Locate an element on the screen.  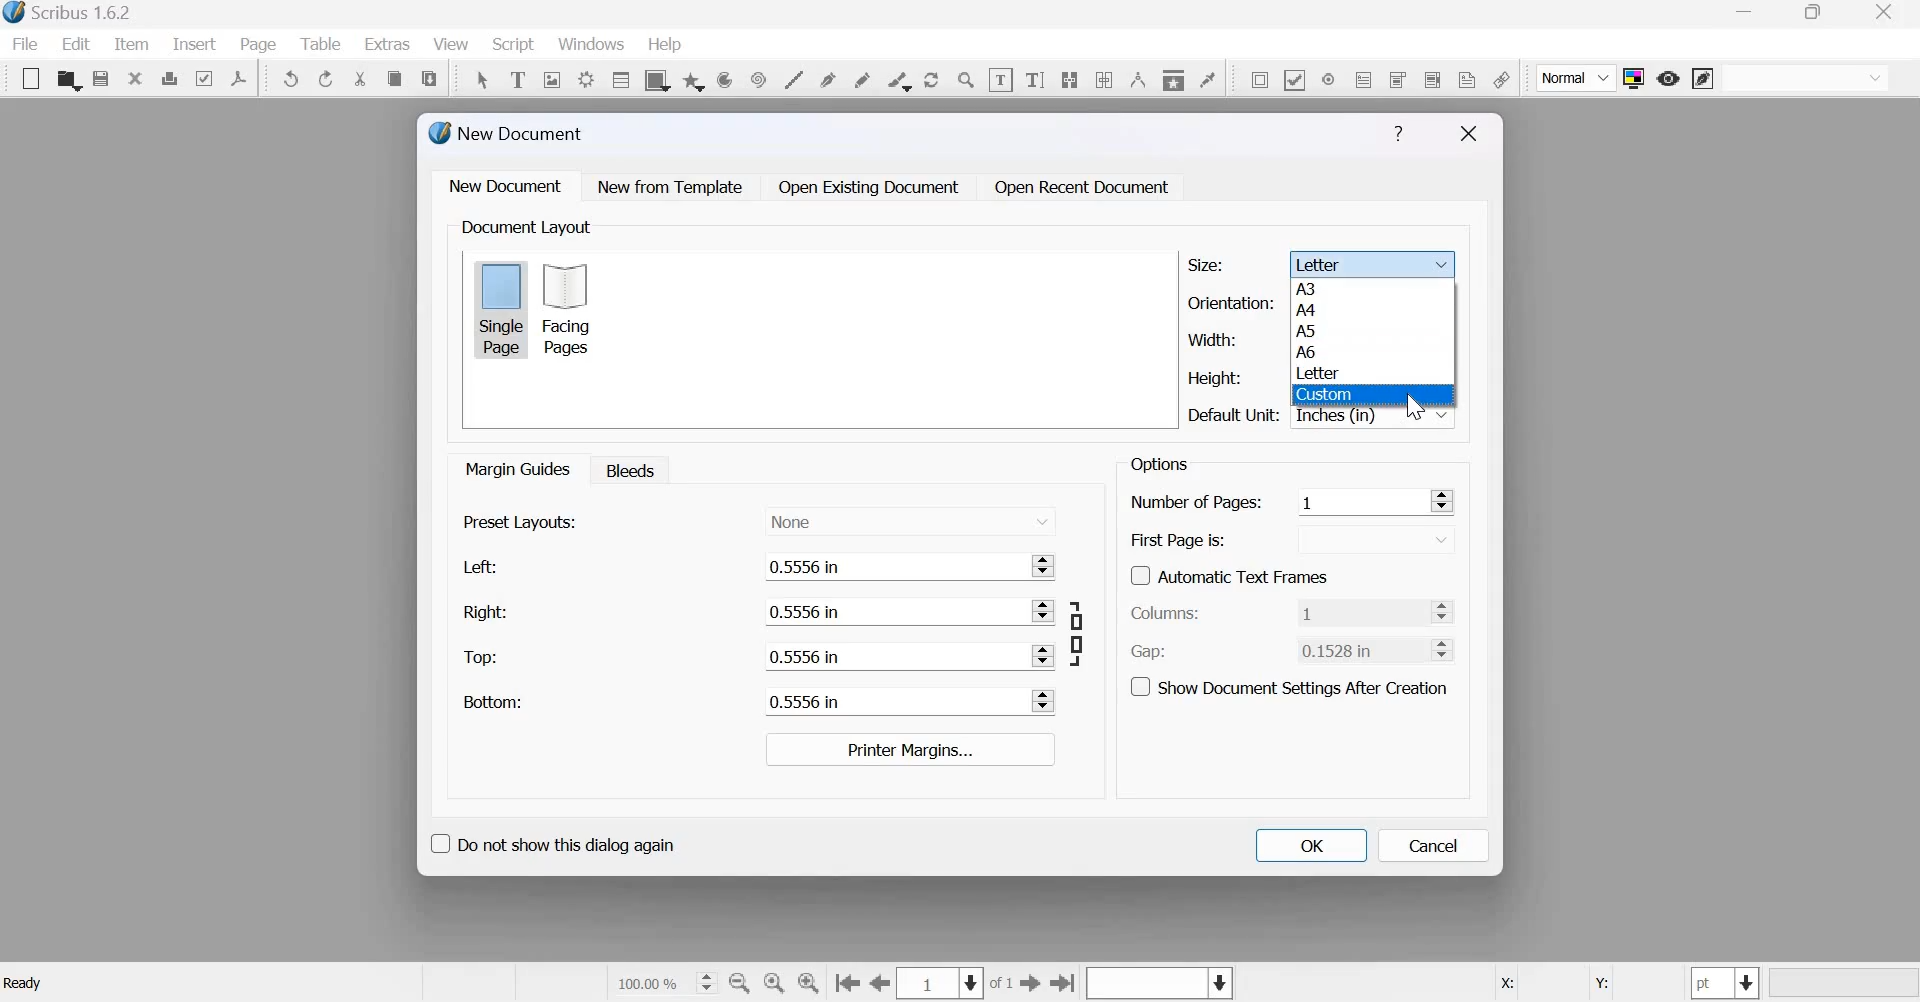
PDF list box is located at coordinates (1431, 77).